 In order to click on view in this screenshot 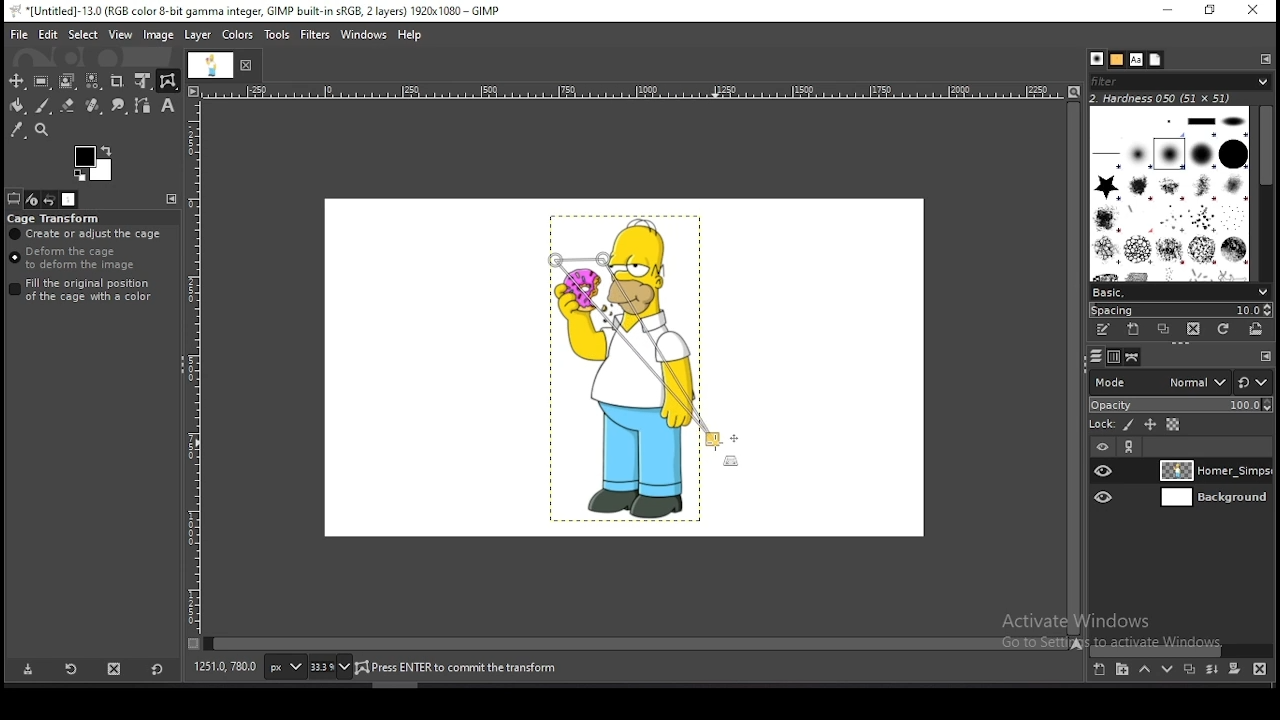, I will do `click(121, 34)`.